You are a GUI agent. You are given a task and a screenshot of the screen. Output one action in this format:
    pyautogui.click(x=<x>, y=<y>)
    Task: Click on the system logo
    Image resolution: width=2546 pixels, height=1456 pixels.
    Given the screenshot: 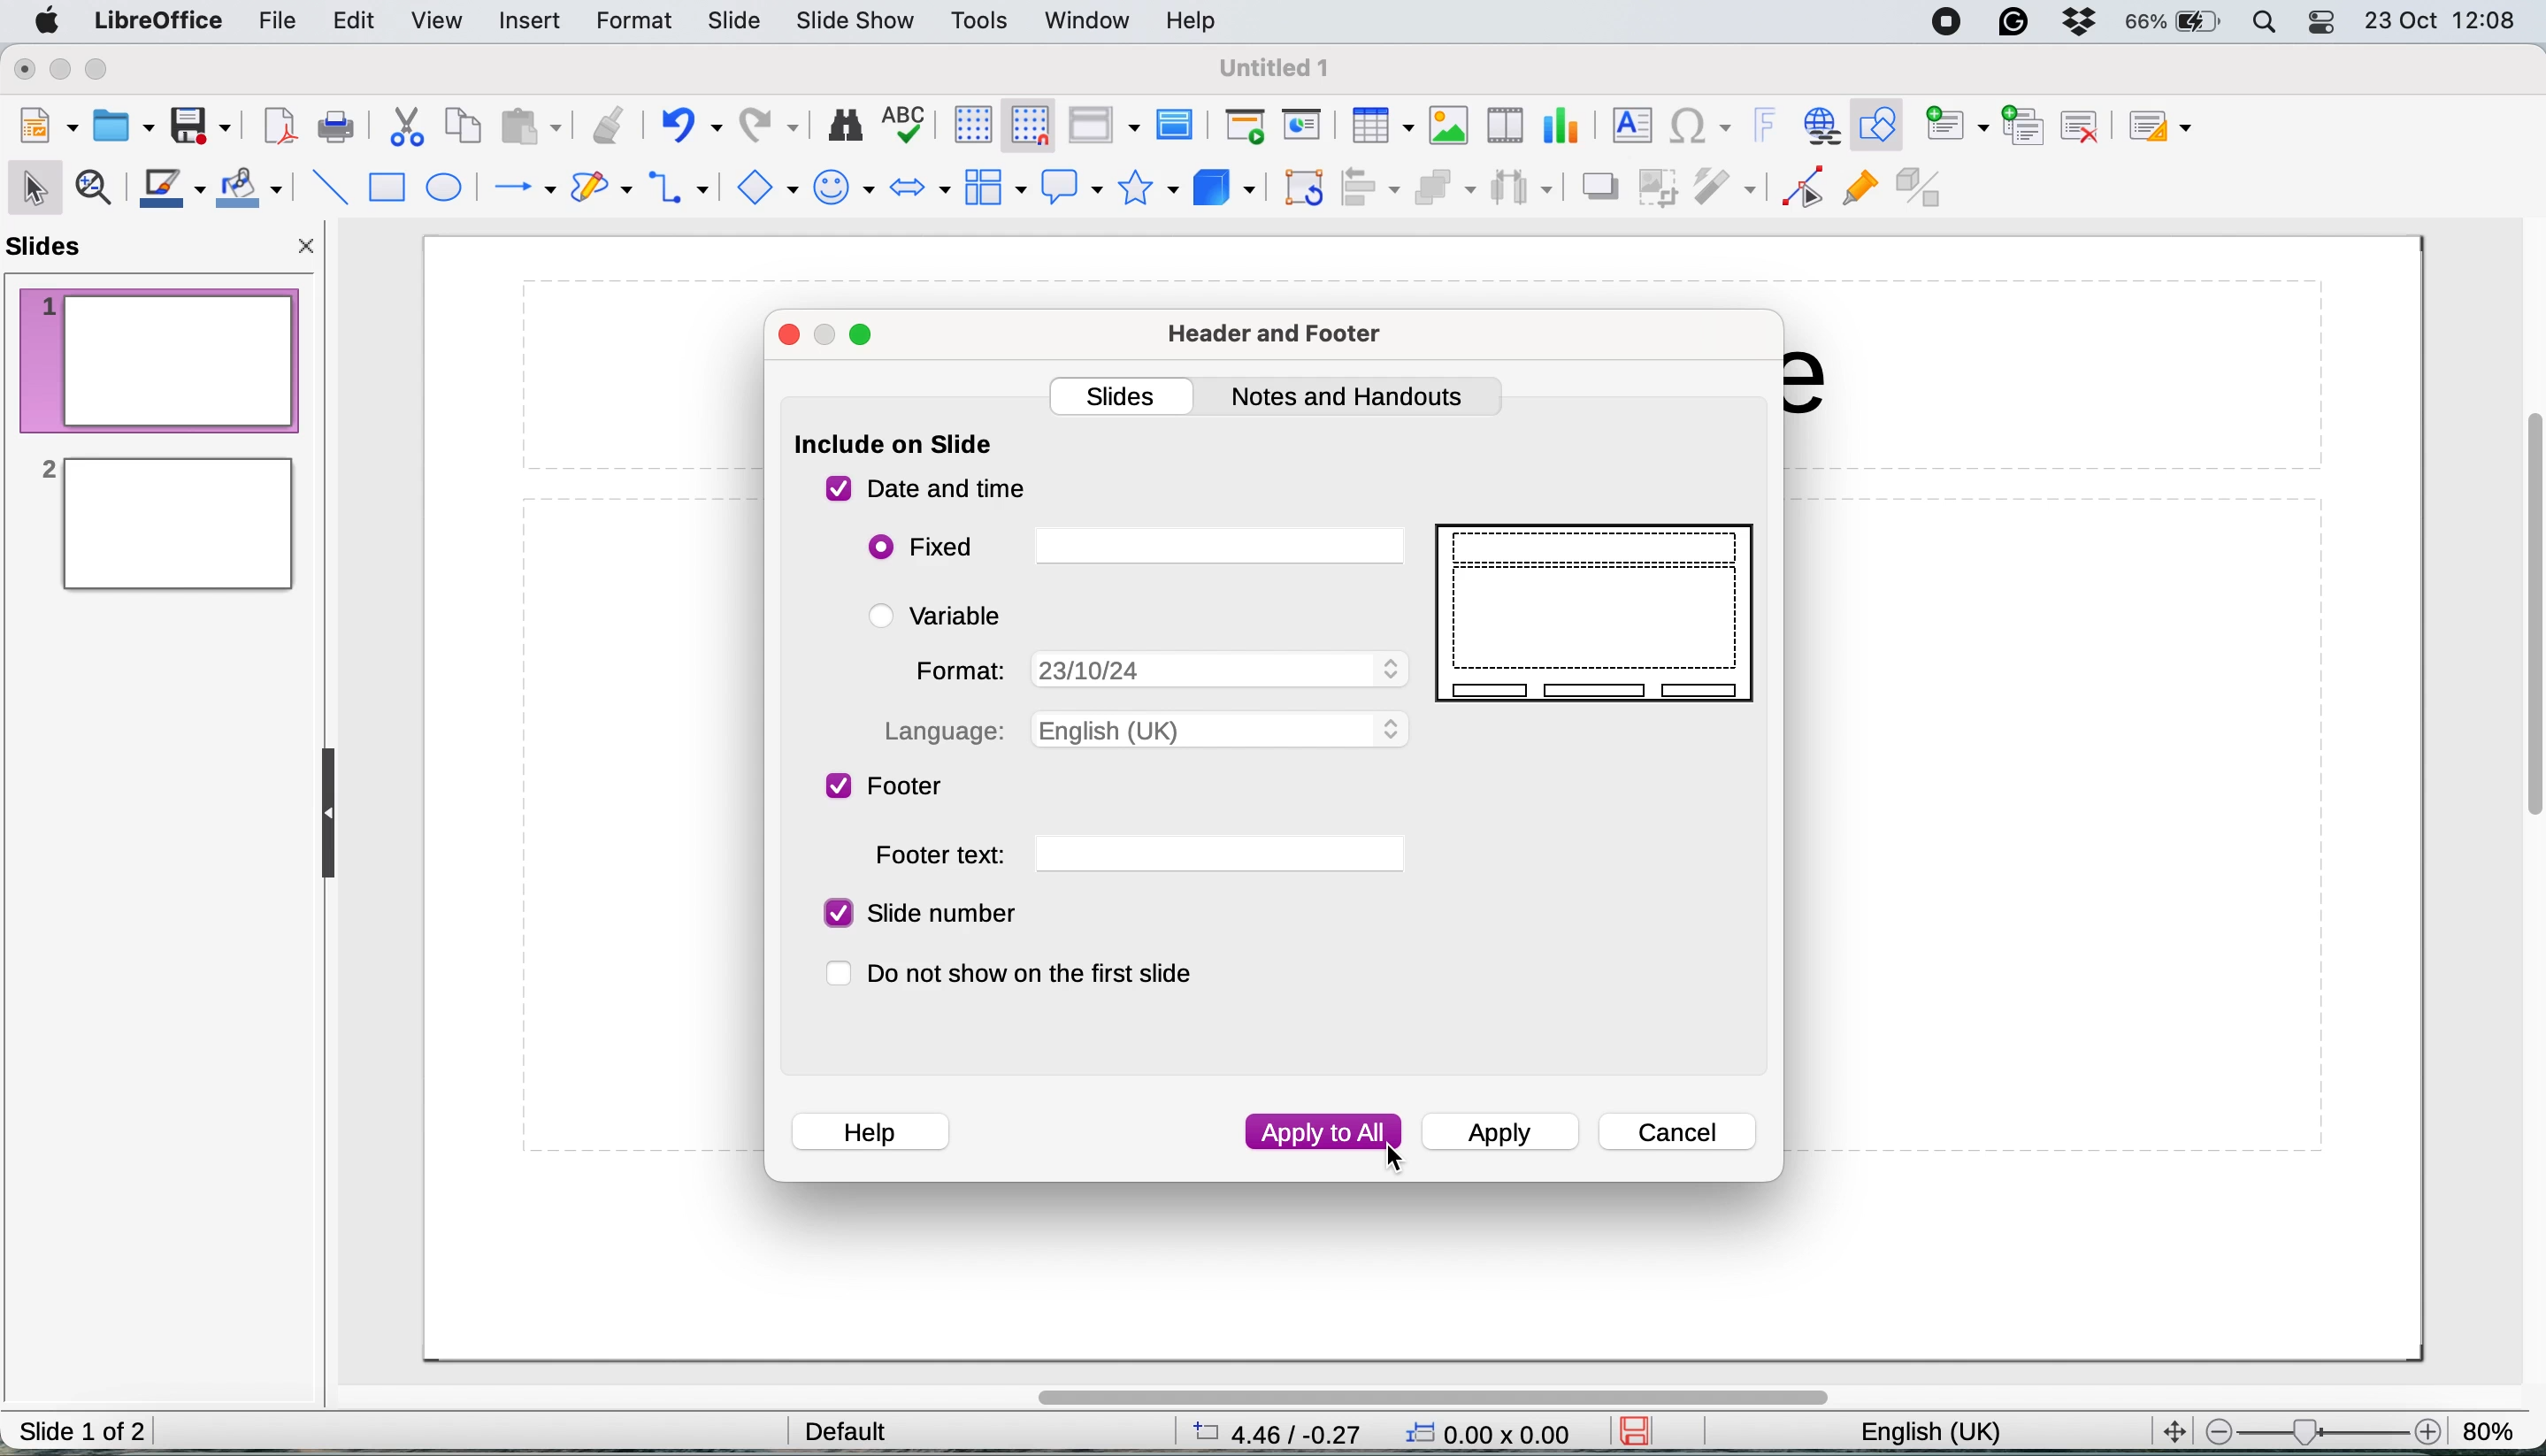 What is the action you would take?
    pyautogui.click(x=50, y=22)
    